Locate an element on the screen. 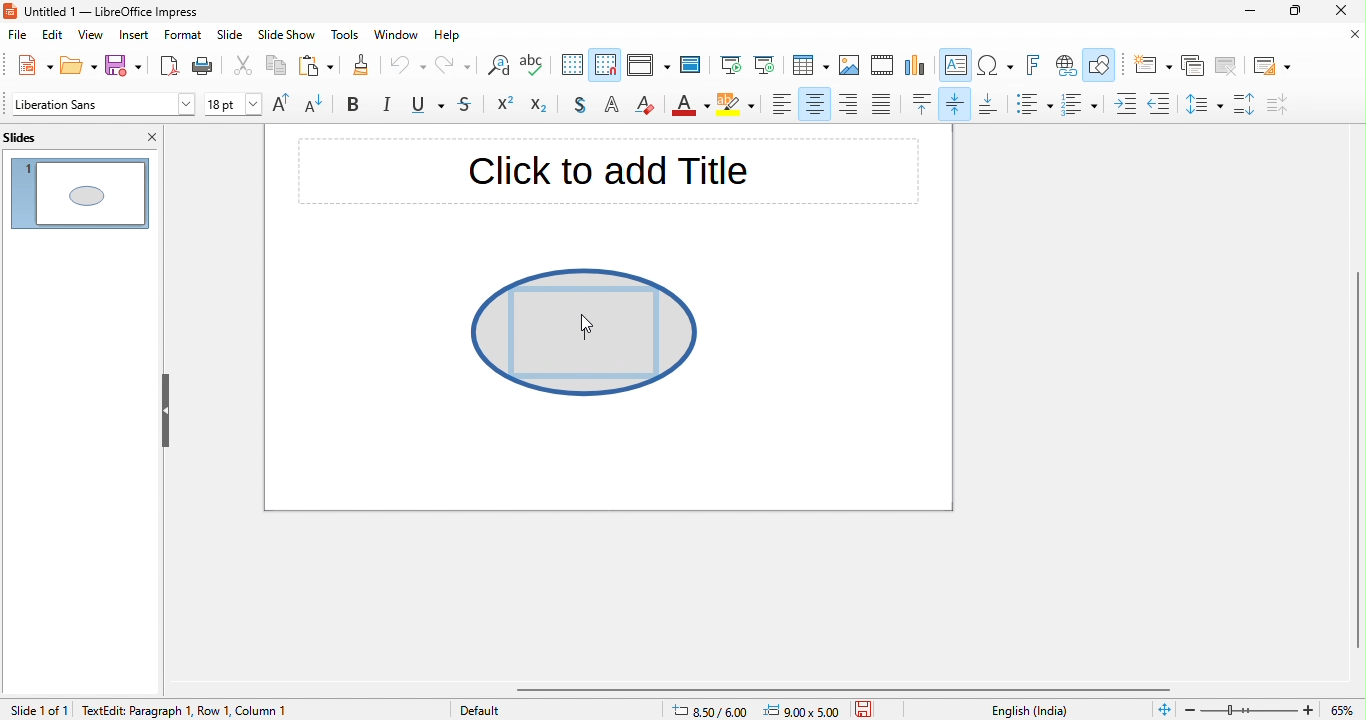  find and replace is located at coordinates (496, 68).